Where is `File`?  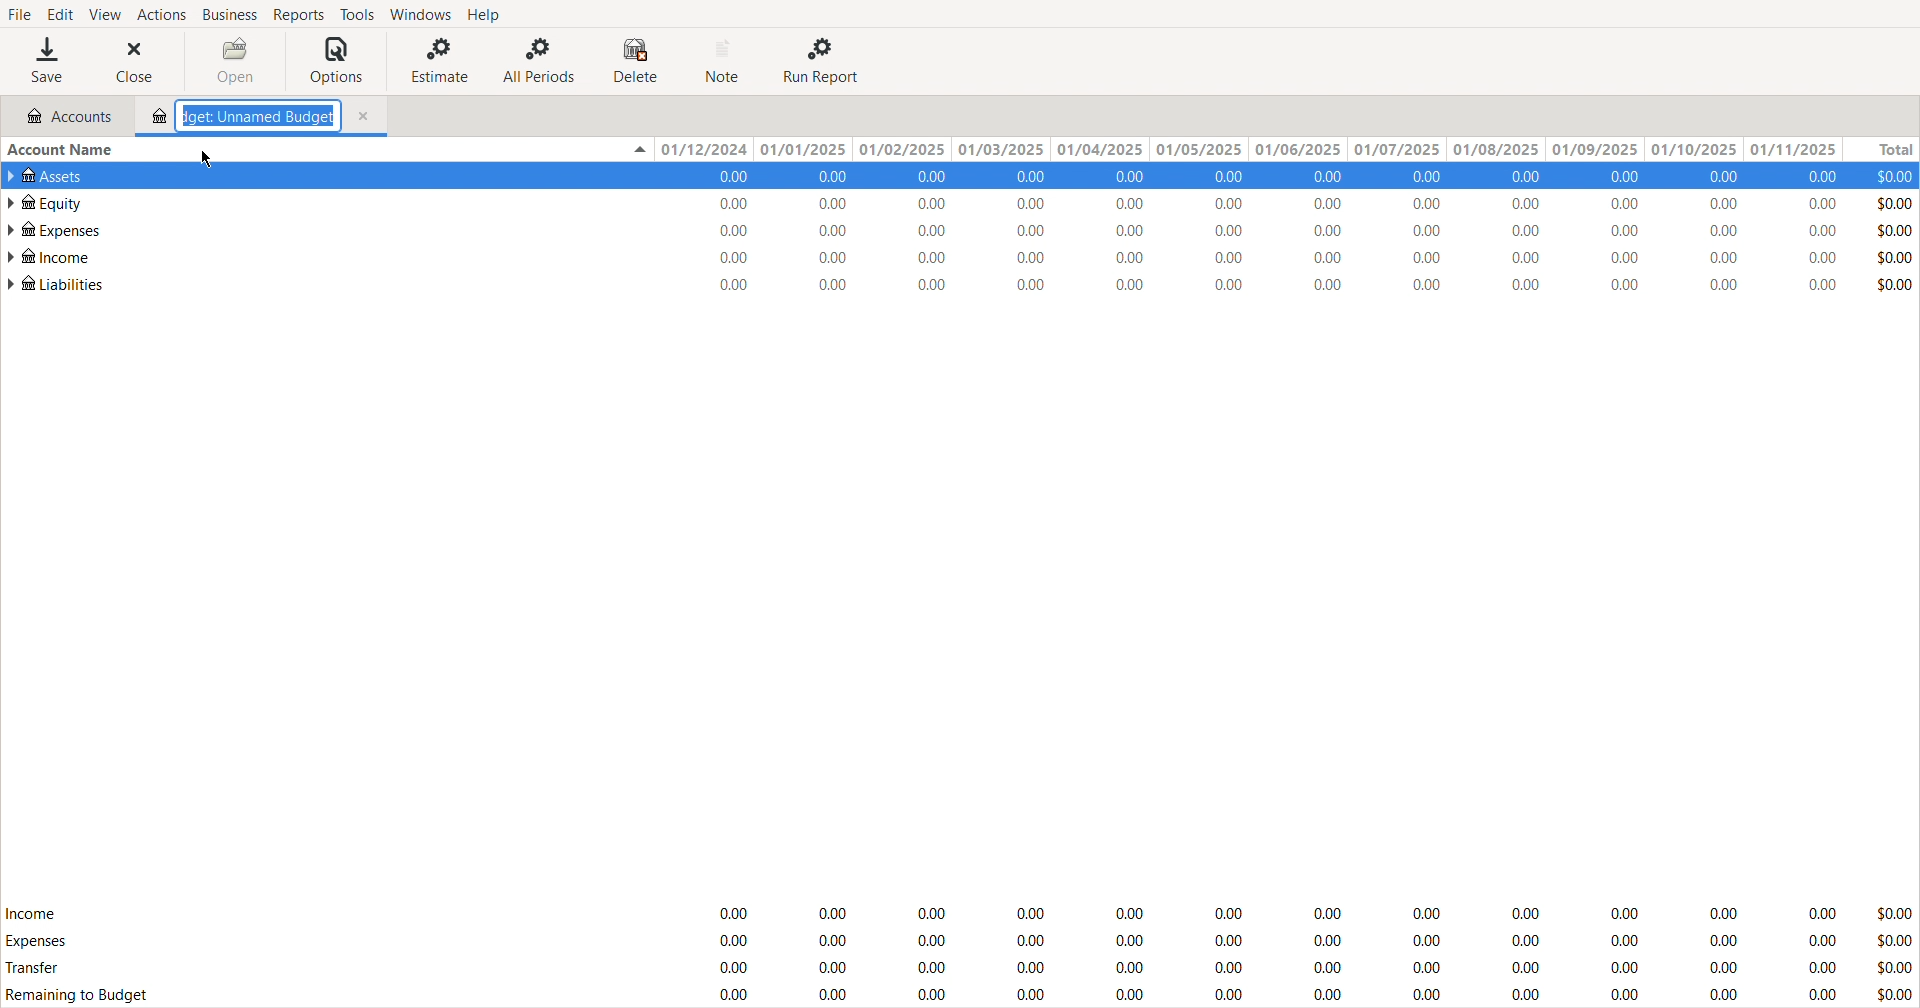
File is located at coordinates (19, 12).